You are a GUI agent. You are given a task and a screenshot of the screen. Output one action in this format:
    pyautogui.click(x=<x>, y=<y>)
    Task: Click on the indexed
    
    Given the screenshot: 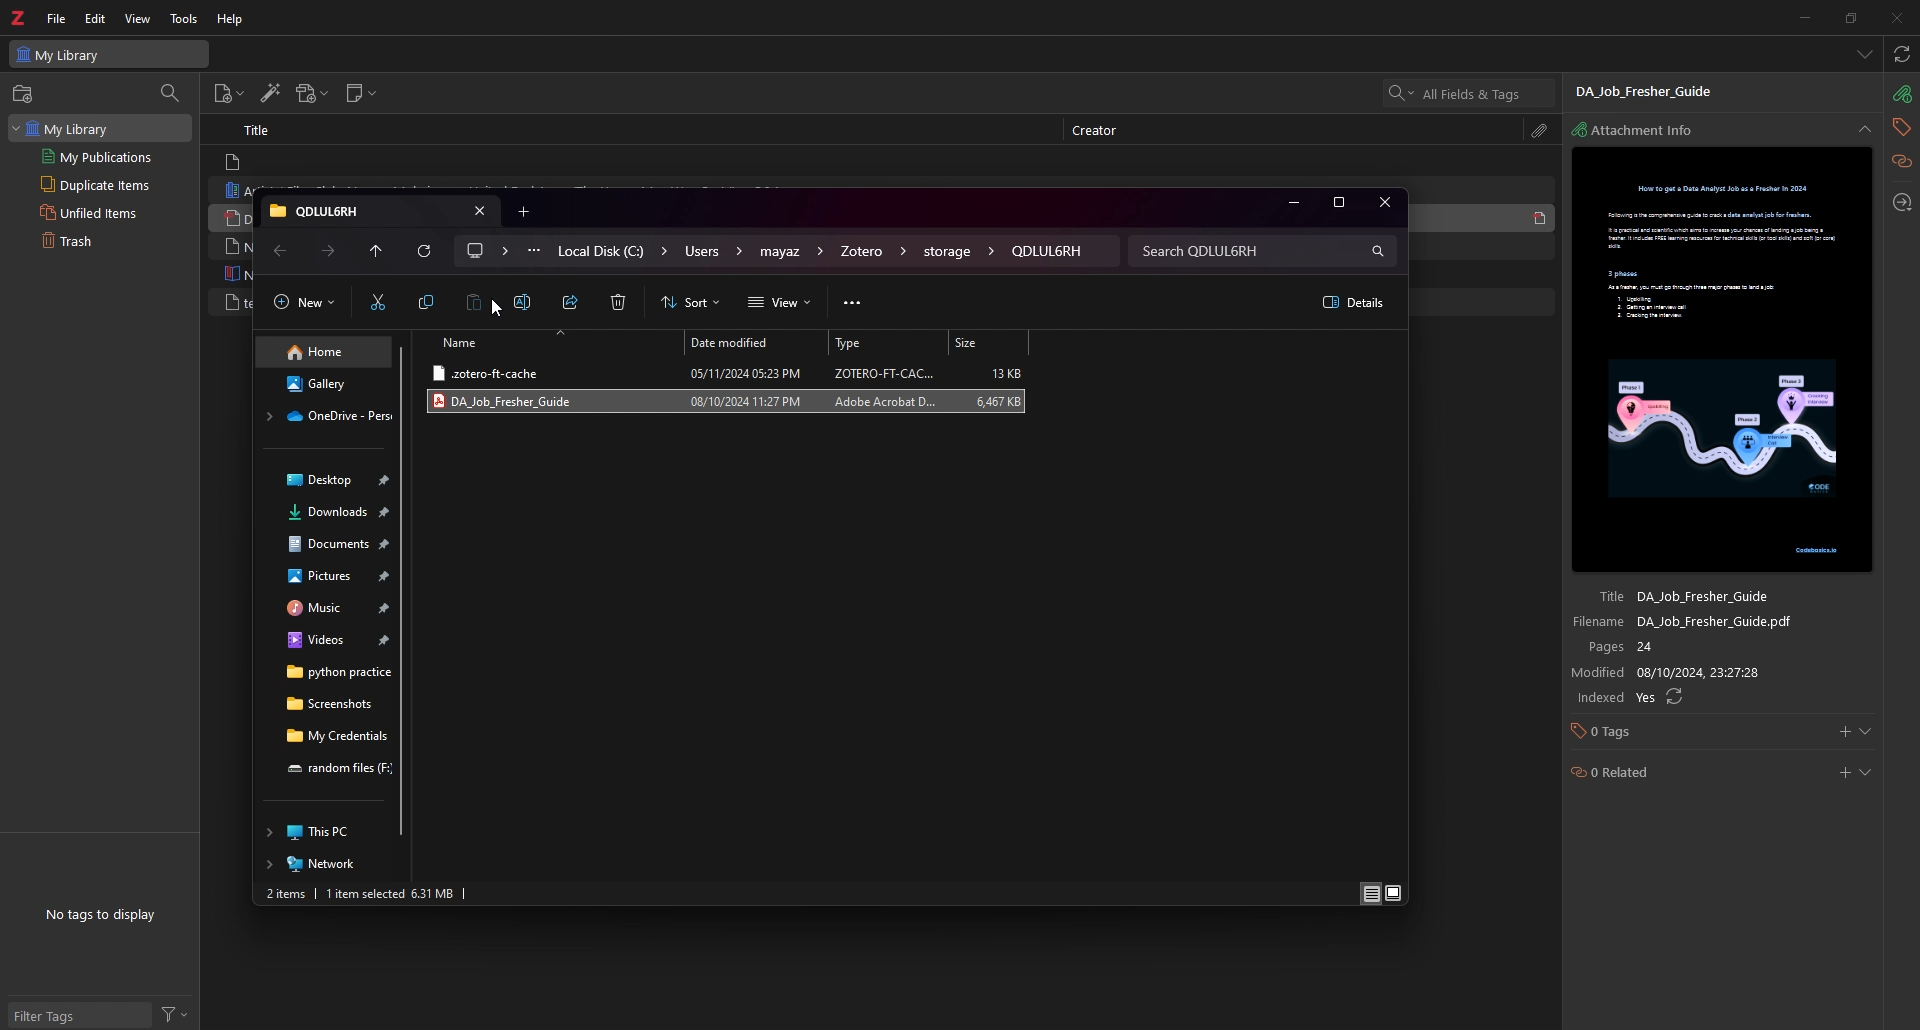 What is the action you would take?
    pyautogui.click(x=1706, y=698)
    